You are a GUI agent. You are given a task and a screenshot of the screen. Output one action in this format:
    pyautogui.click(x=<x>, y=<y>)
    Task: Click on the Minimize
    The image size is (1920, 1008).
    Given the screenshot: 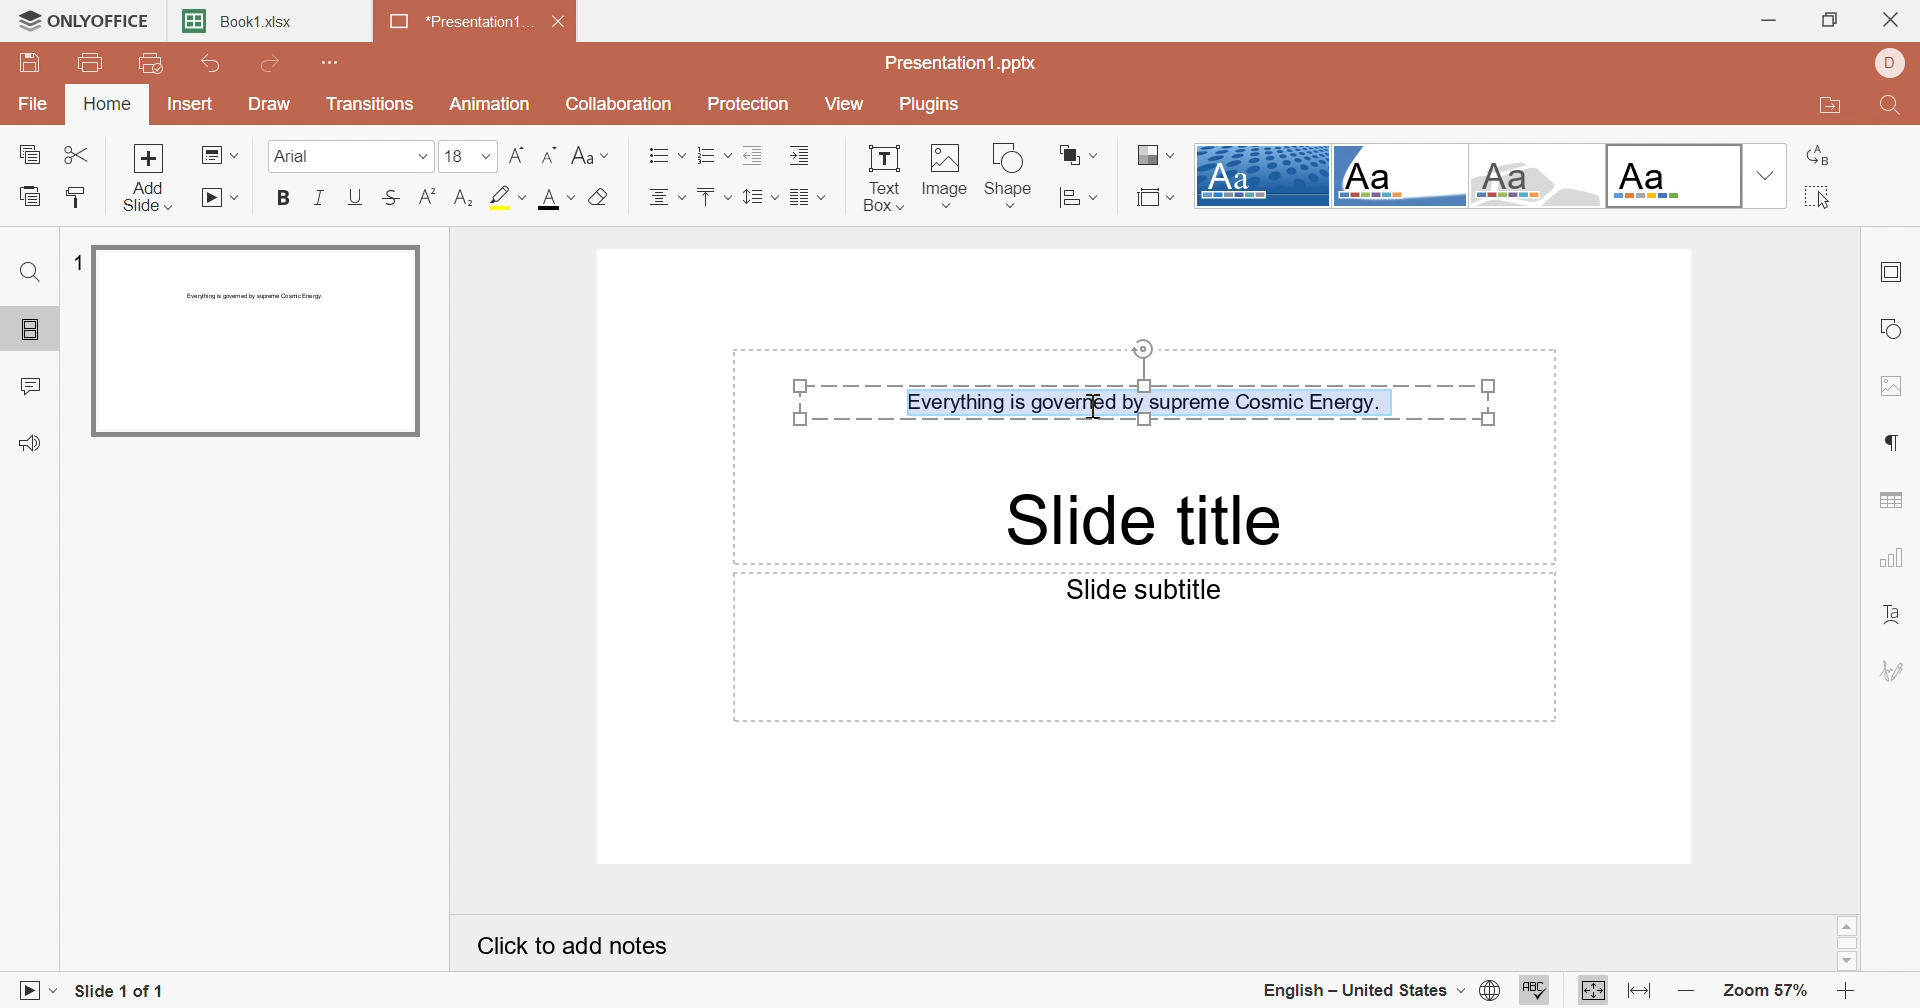 What is the action you would take?
    pyautogui.click(x=1770, y=21)
    